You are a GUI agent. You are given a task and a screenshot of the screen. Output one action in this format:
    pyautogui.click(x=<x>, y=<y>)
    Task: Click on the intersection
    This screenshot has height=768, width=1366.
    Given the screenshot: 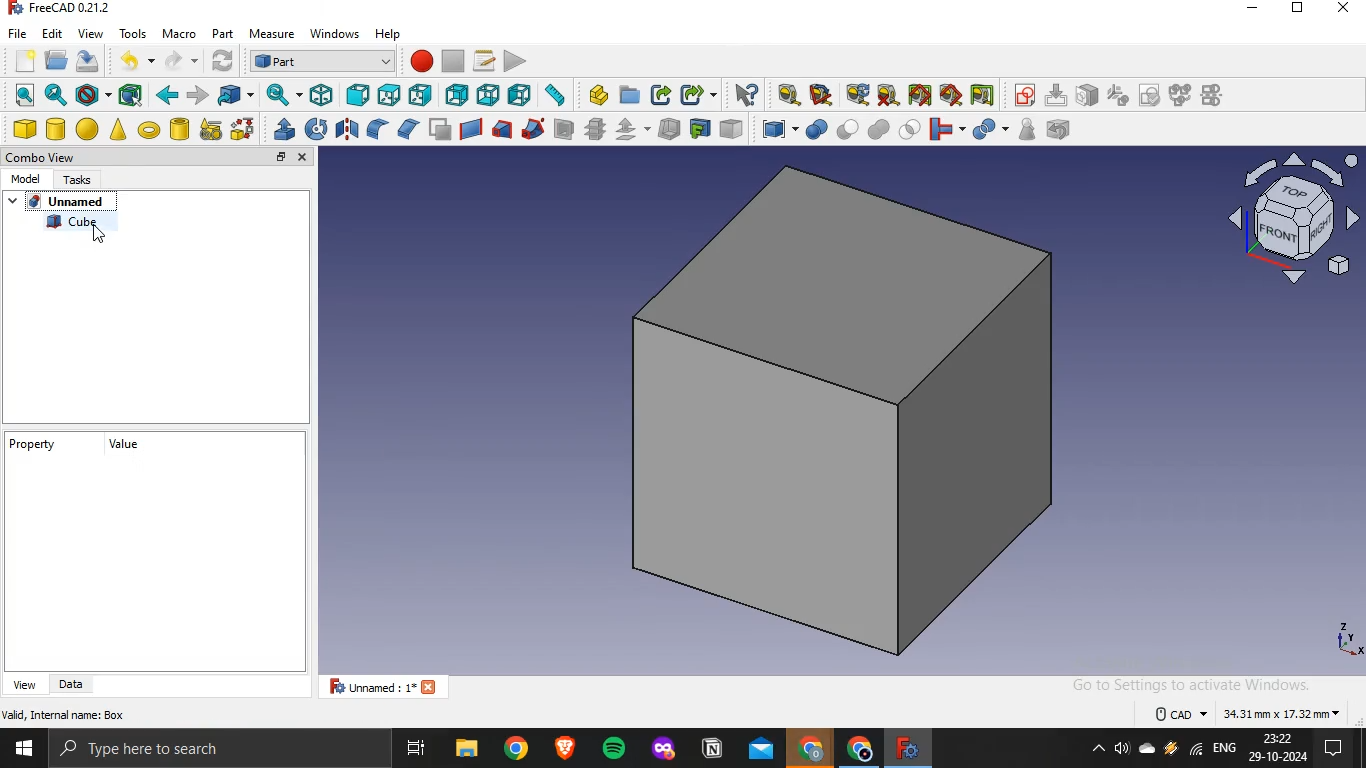 What is the action you would take?
    pyautogui.click(x=911, y=127)
    